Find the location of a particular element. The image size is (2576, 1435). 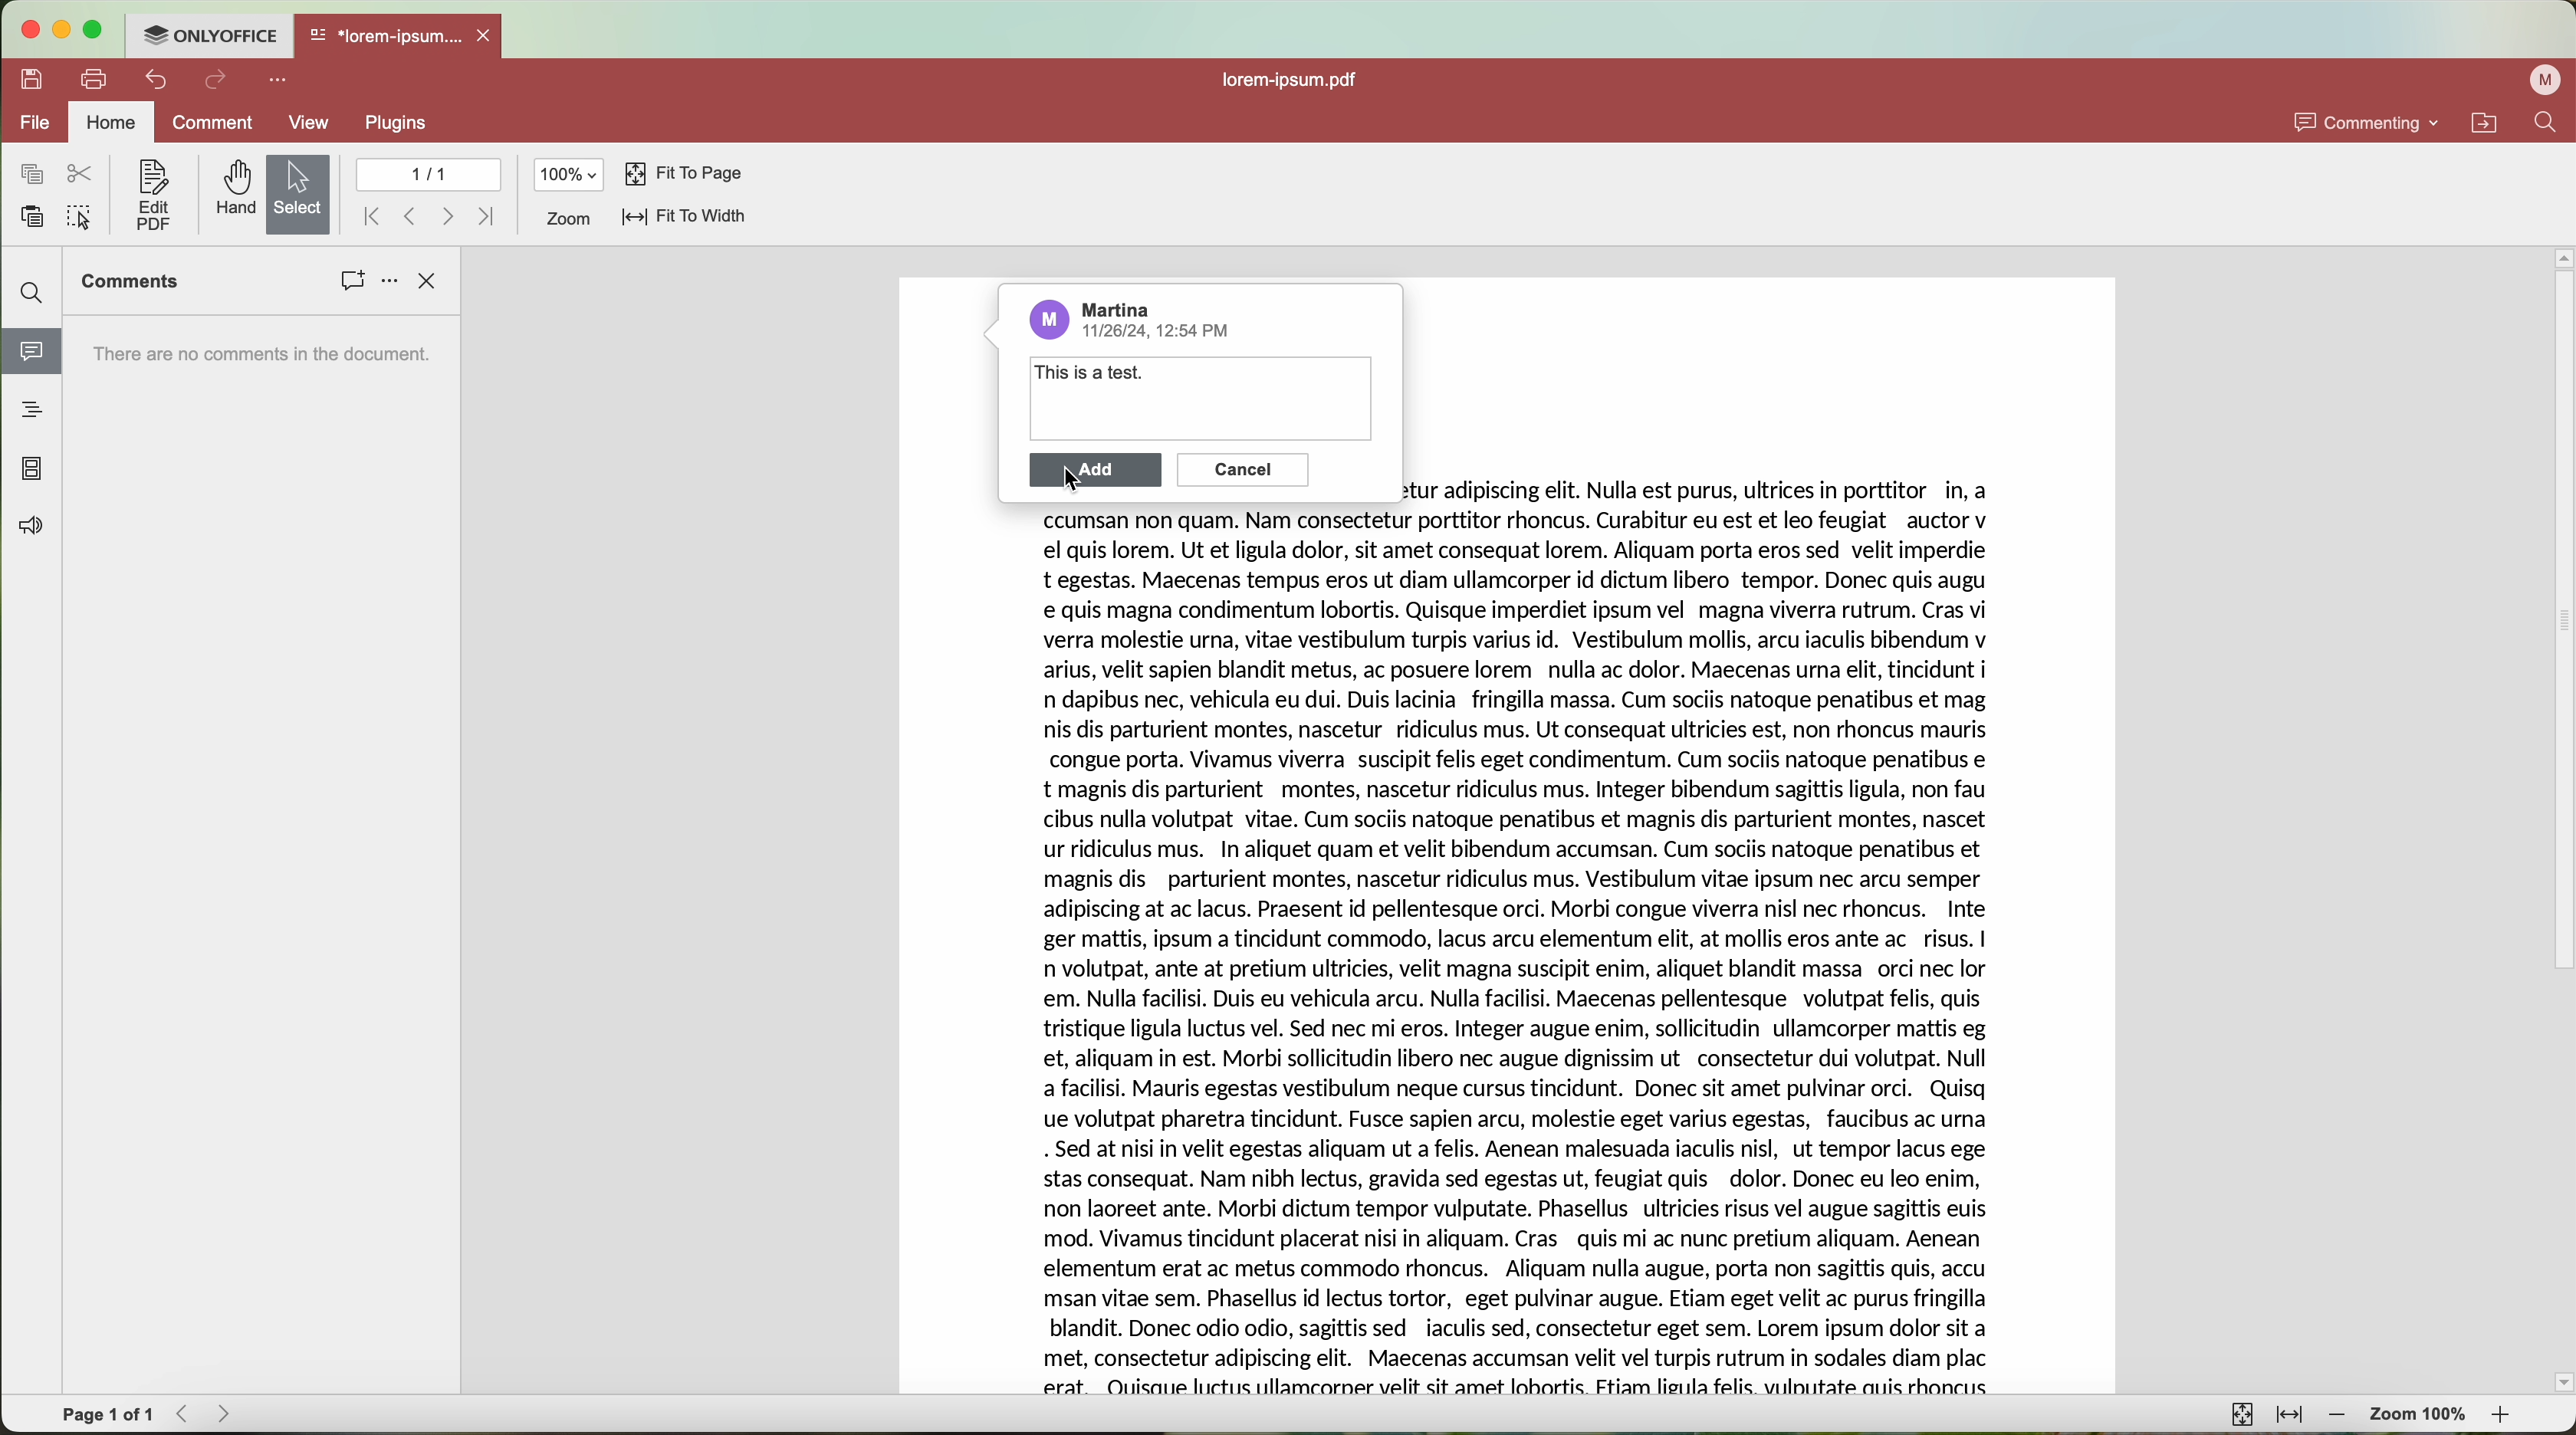

cancel button is located at coordinates (1241, 470).